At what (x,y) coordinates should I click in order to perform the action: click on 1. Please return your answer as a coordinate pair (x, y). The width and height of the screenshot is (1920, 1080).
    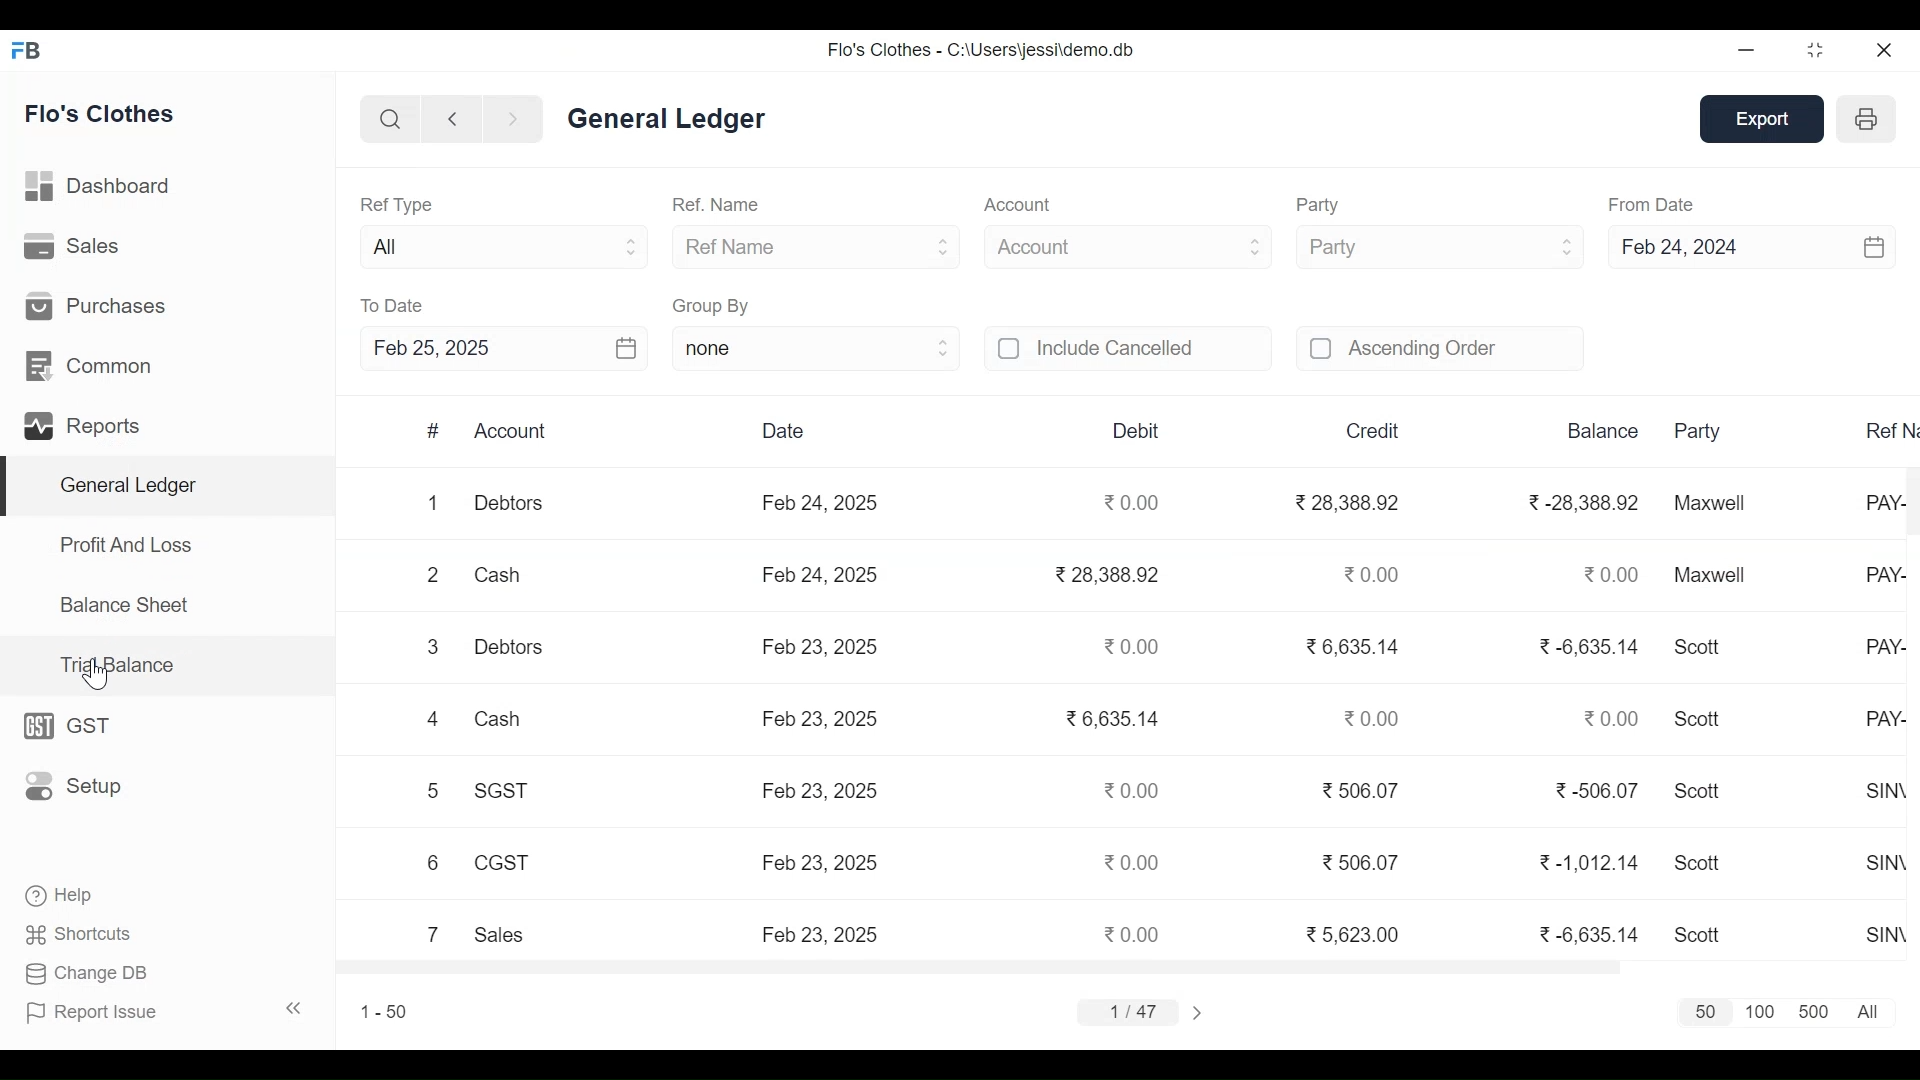
    Looking at the image, I should click on (435, 503).